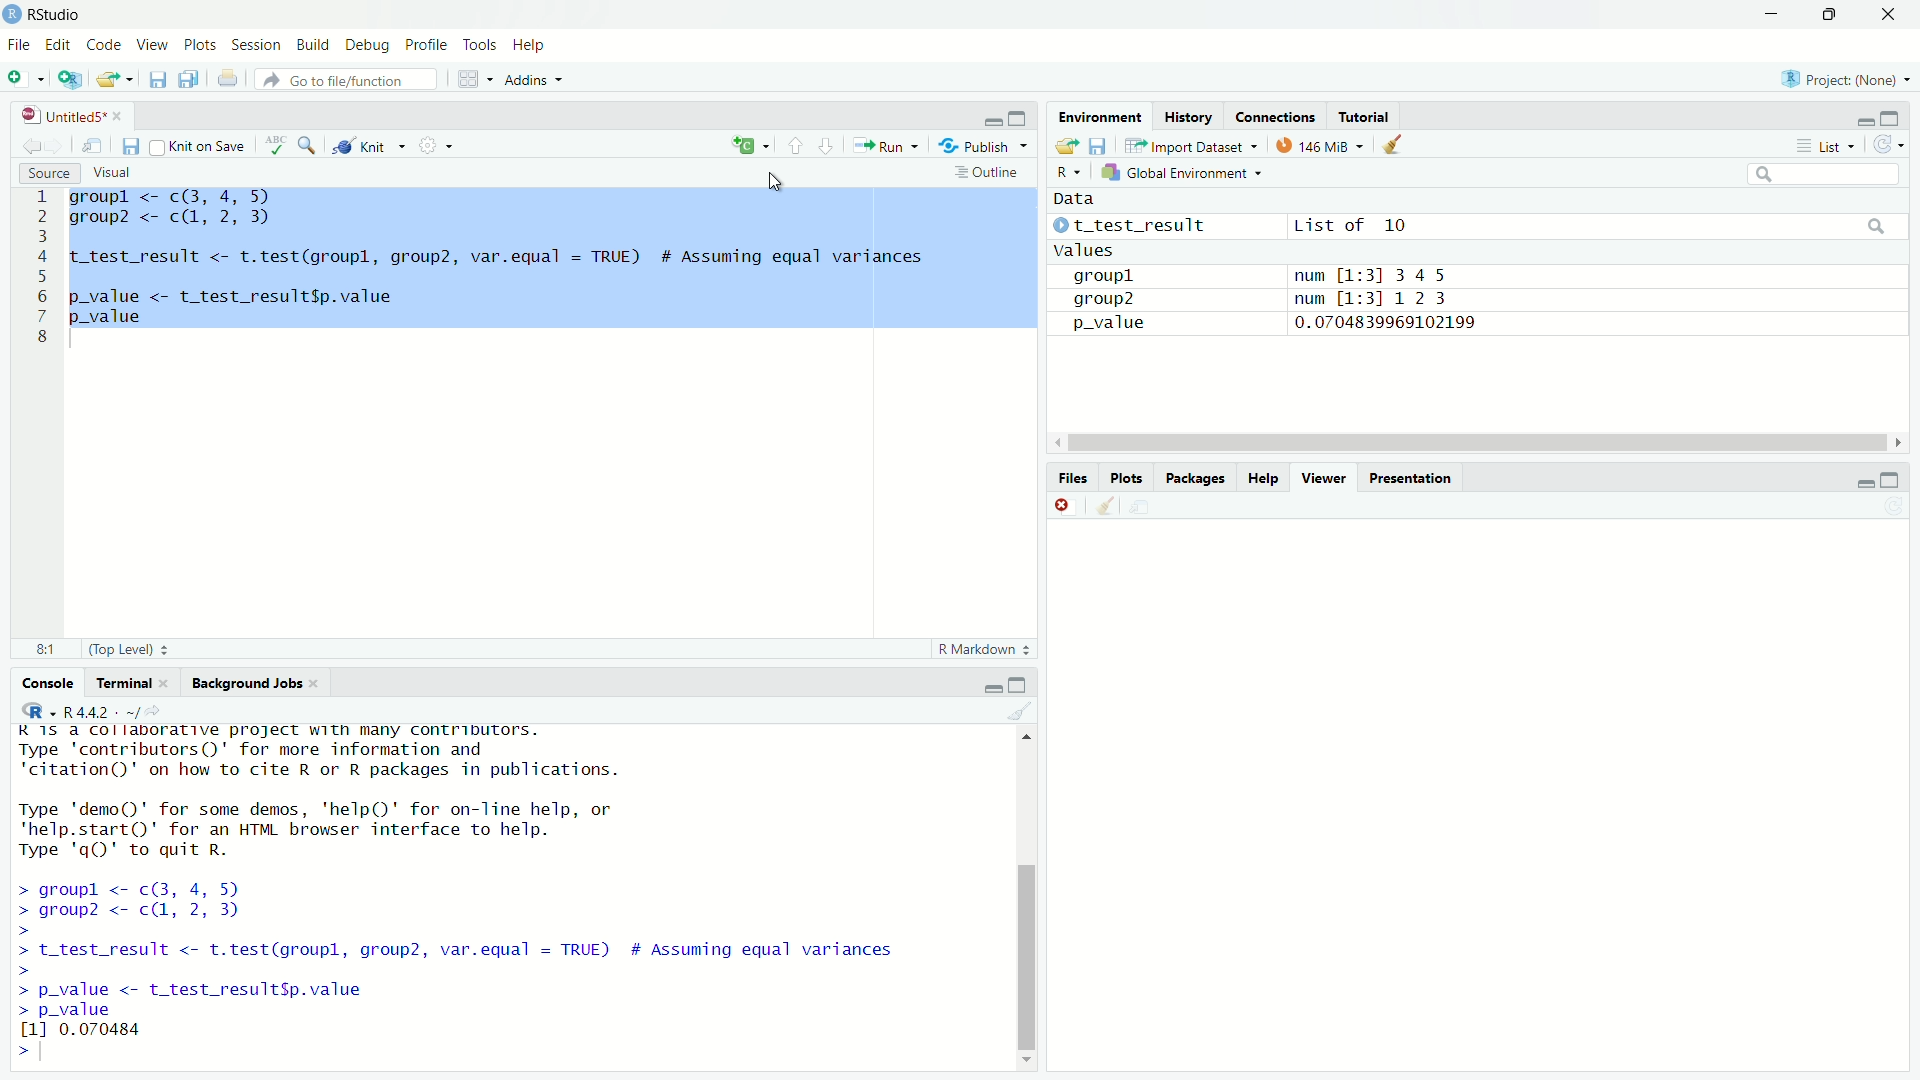 The width and height of the screenshot is (1920, 1080). I want to click on Console, so click(48, 683).